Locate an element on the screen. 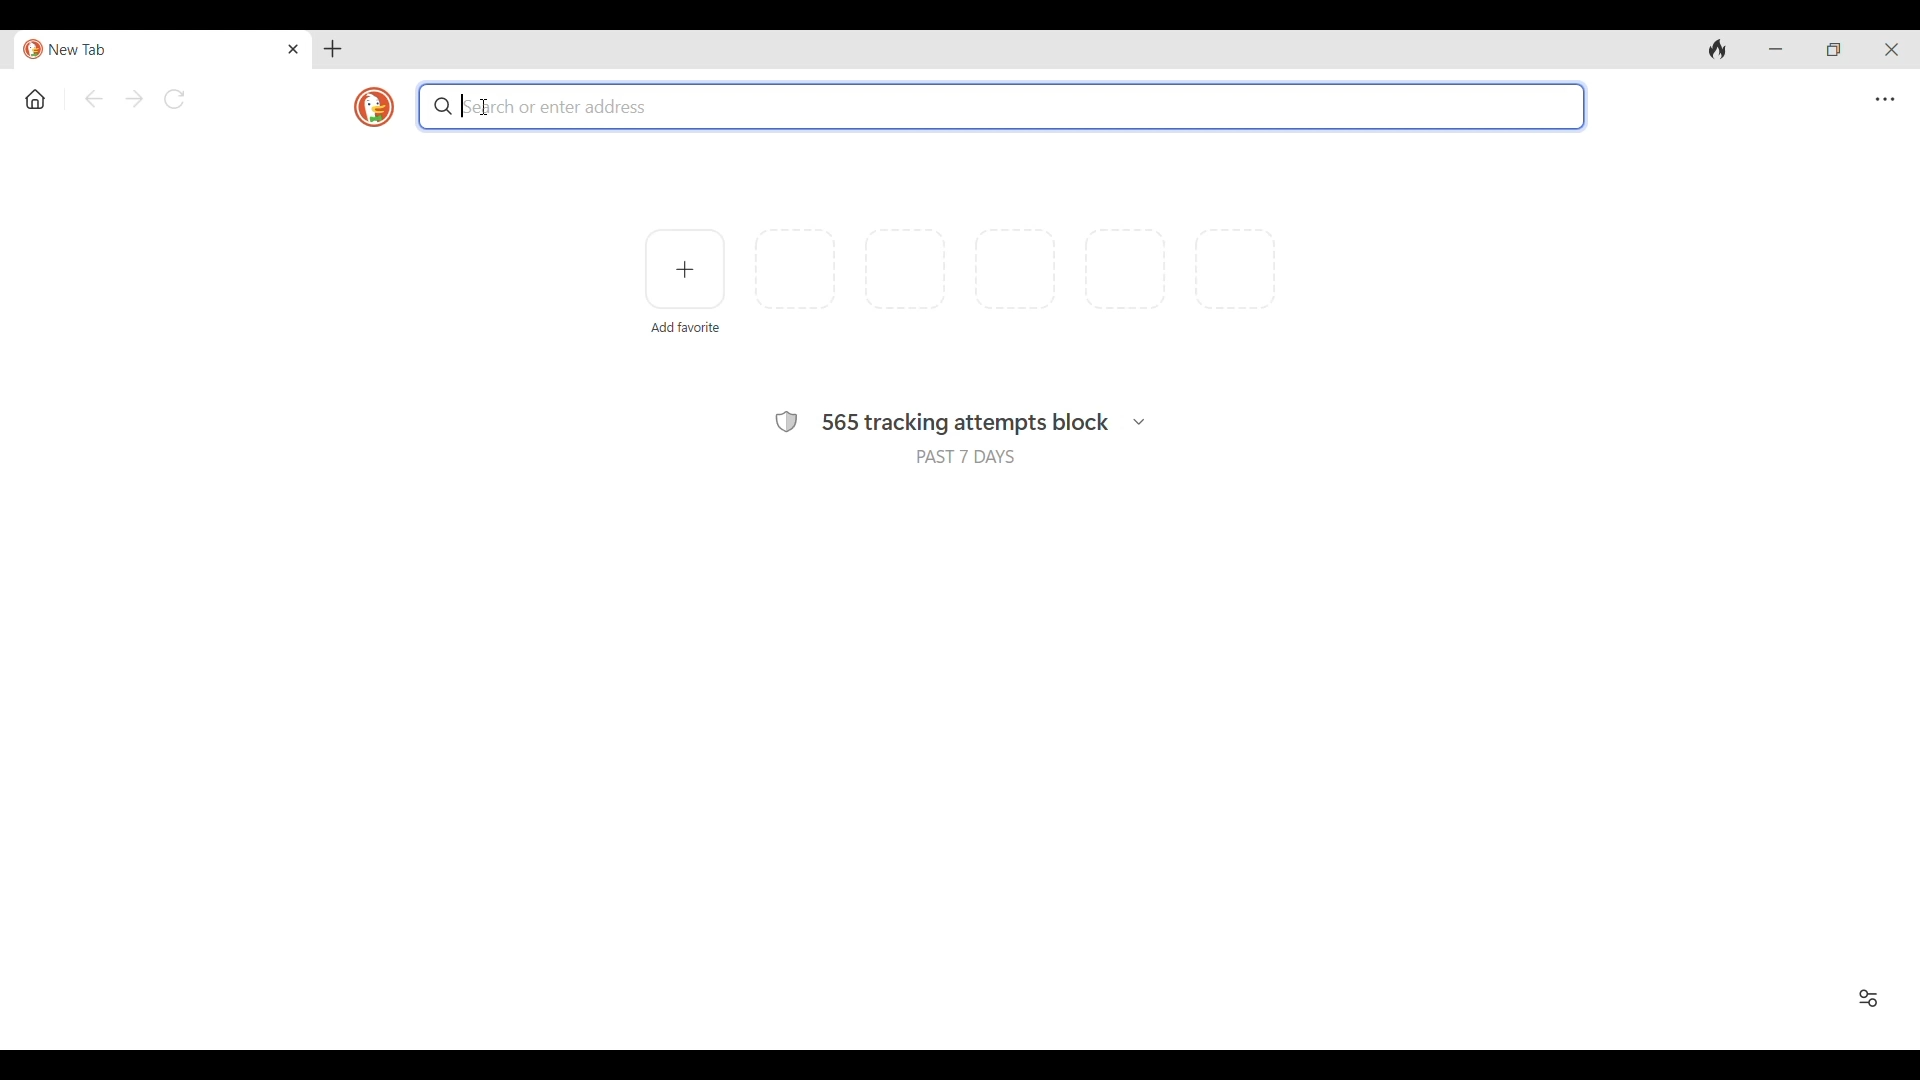 This screenshot has height=1080, width=1920. Indicates space for more favorites is located at coordinates (1016, 269).